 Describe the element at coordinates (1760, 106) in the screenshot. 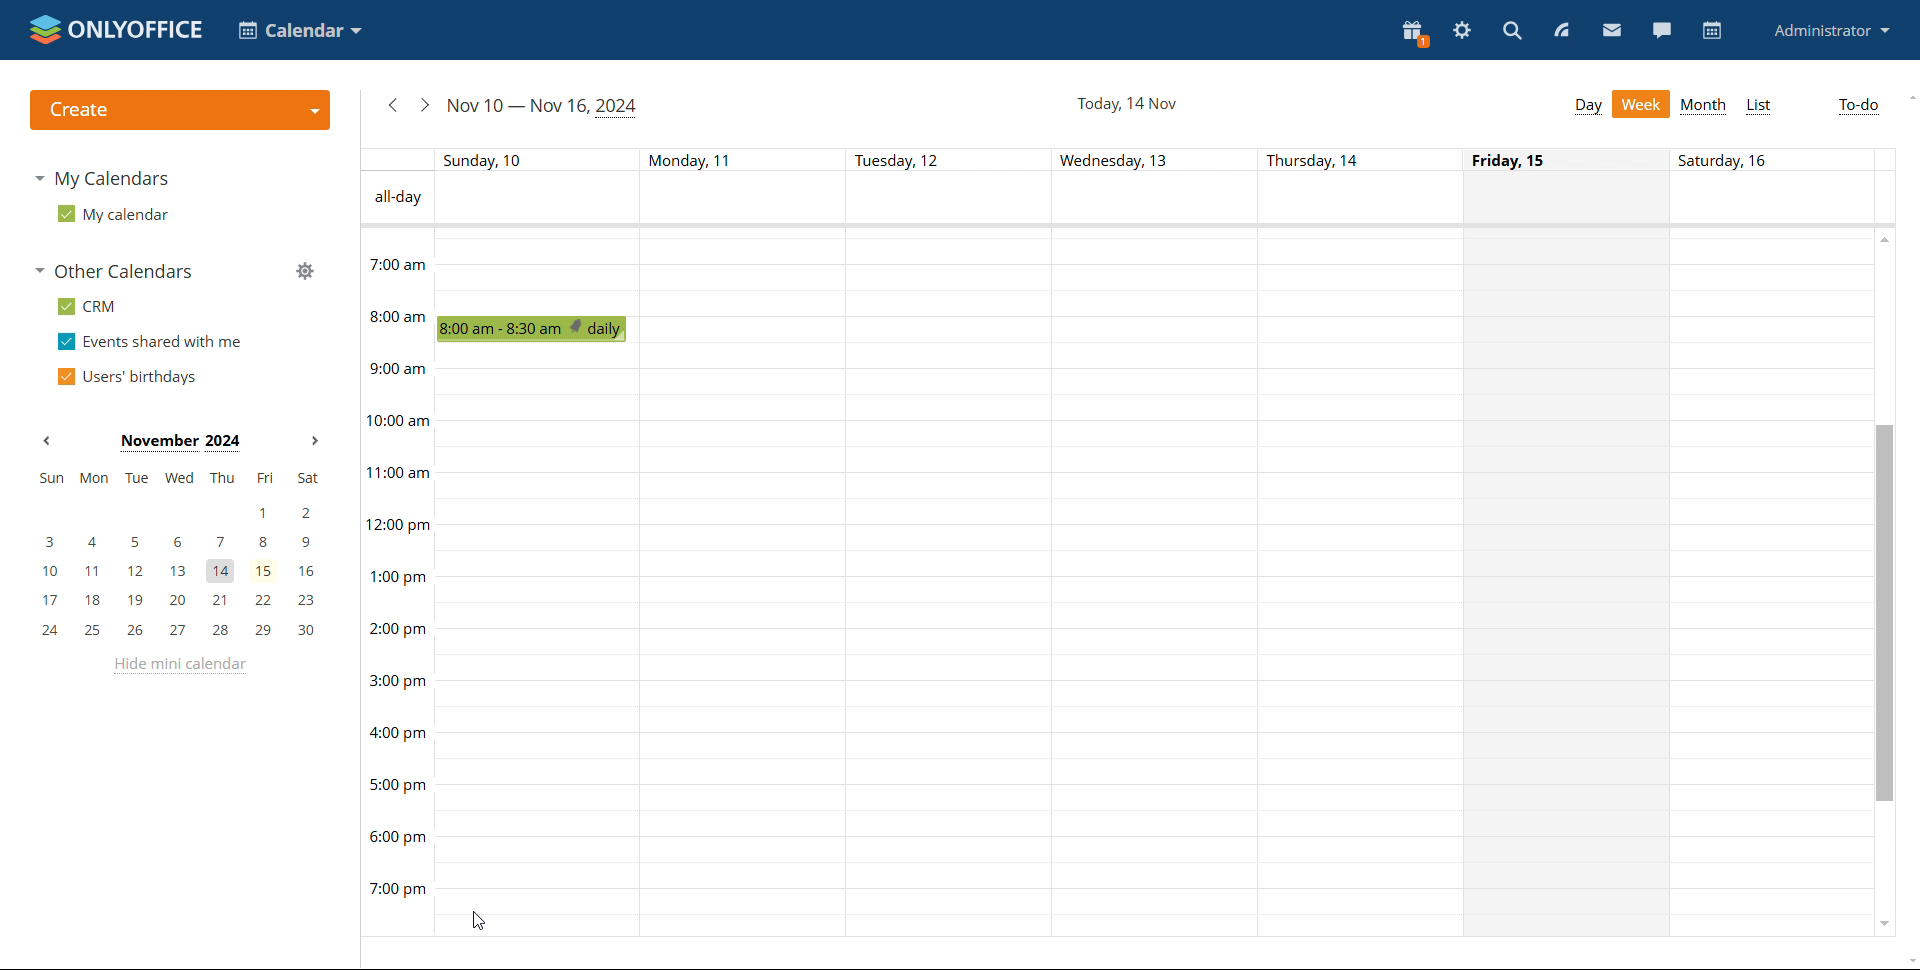

I see `list view` at that location.